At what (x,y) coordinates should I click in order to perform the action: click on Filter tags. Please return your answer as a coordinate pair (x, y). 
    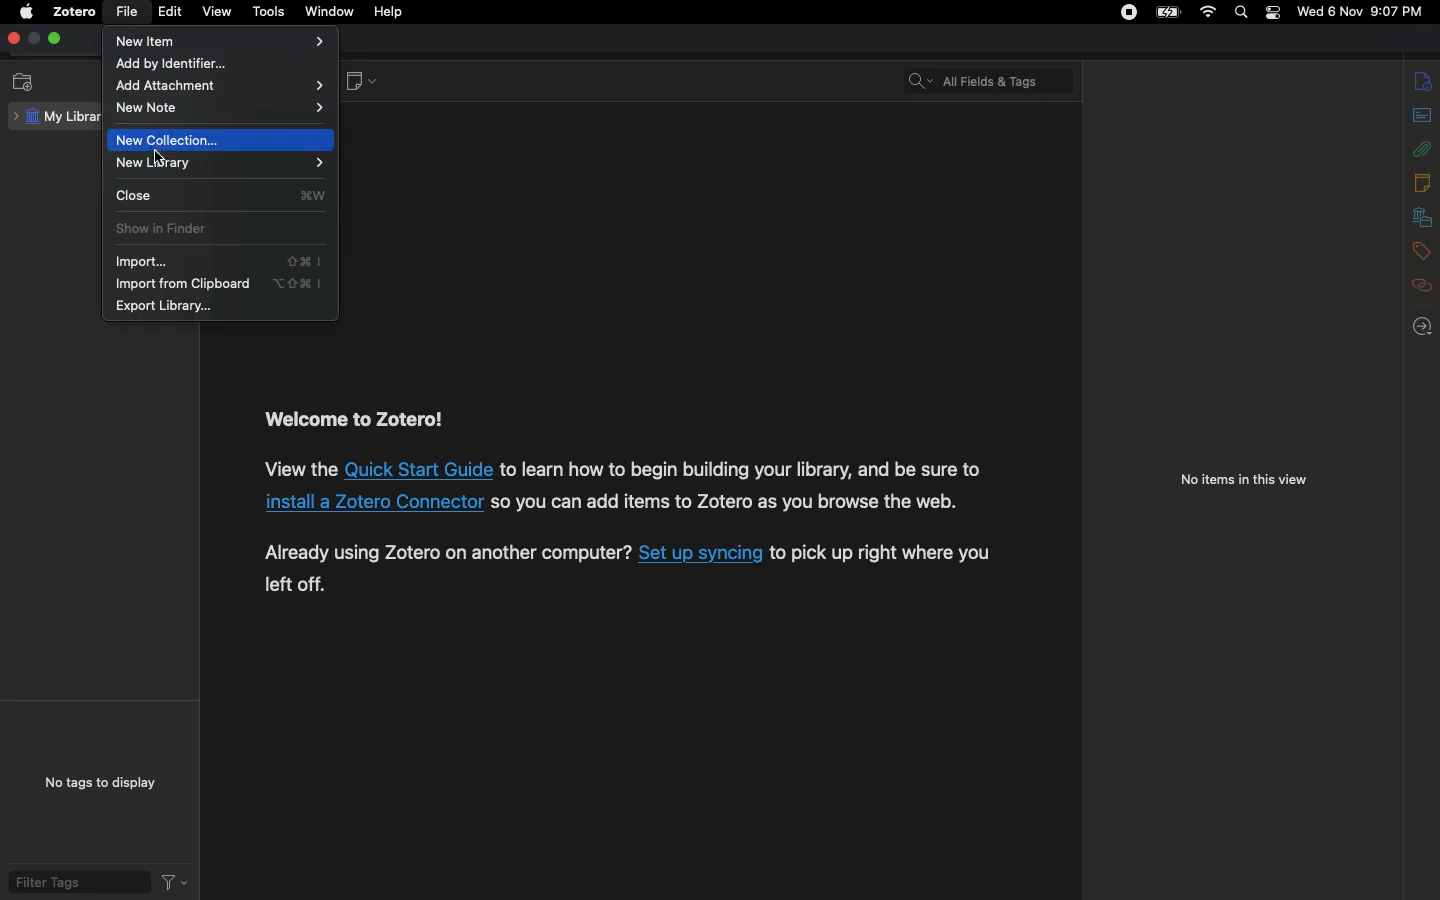
    Looking at the image, I should click on (75, 882).